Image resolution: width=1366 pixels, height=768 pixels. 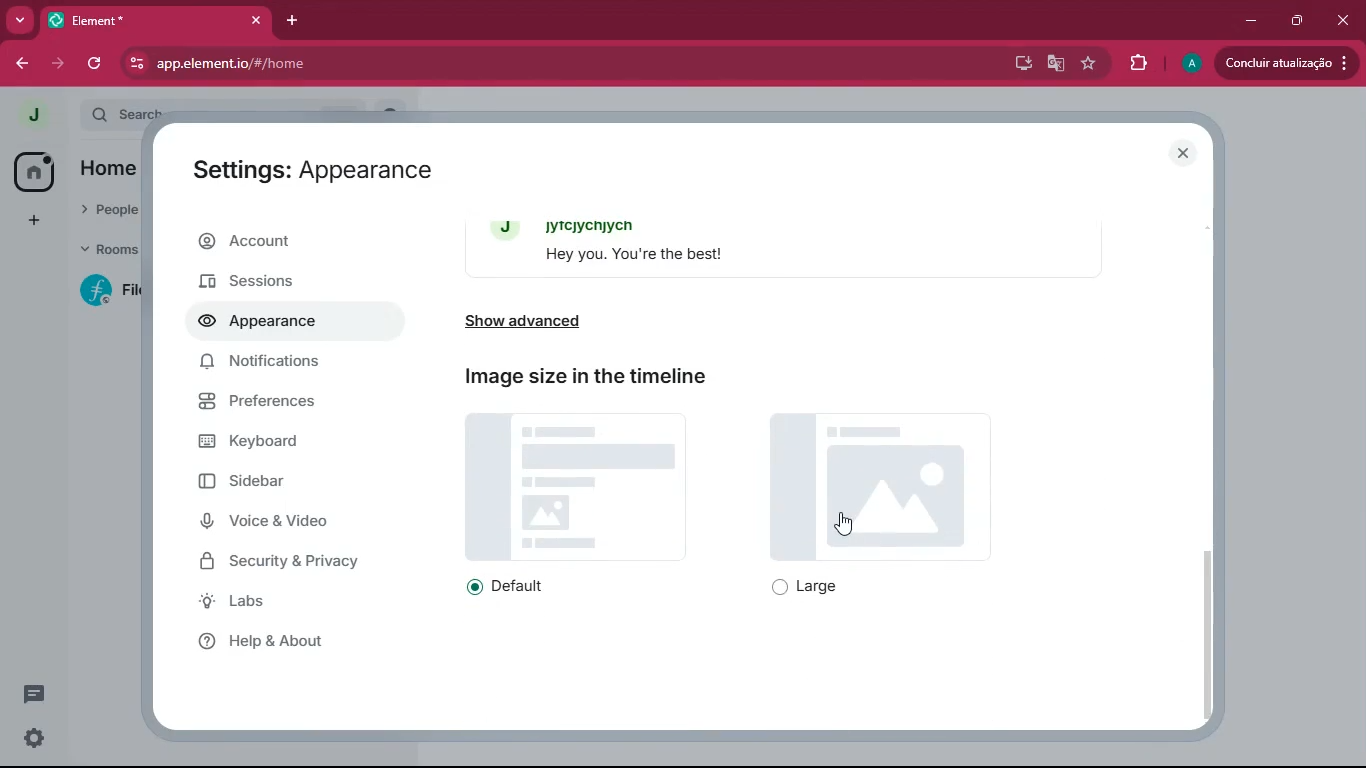 I want to click on image, so click(x=884, y=486).